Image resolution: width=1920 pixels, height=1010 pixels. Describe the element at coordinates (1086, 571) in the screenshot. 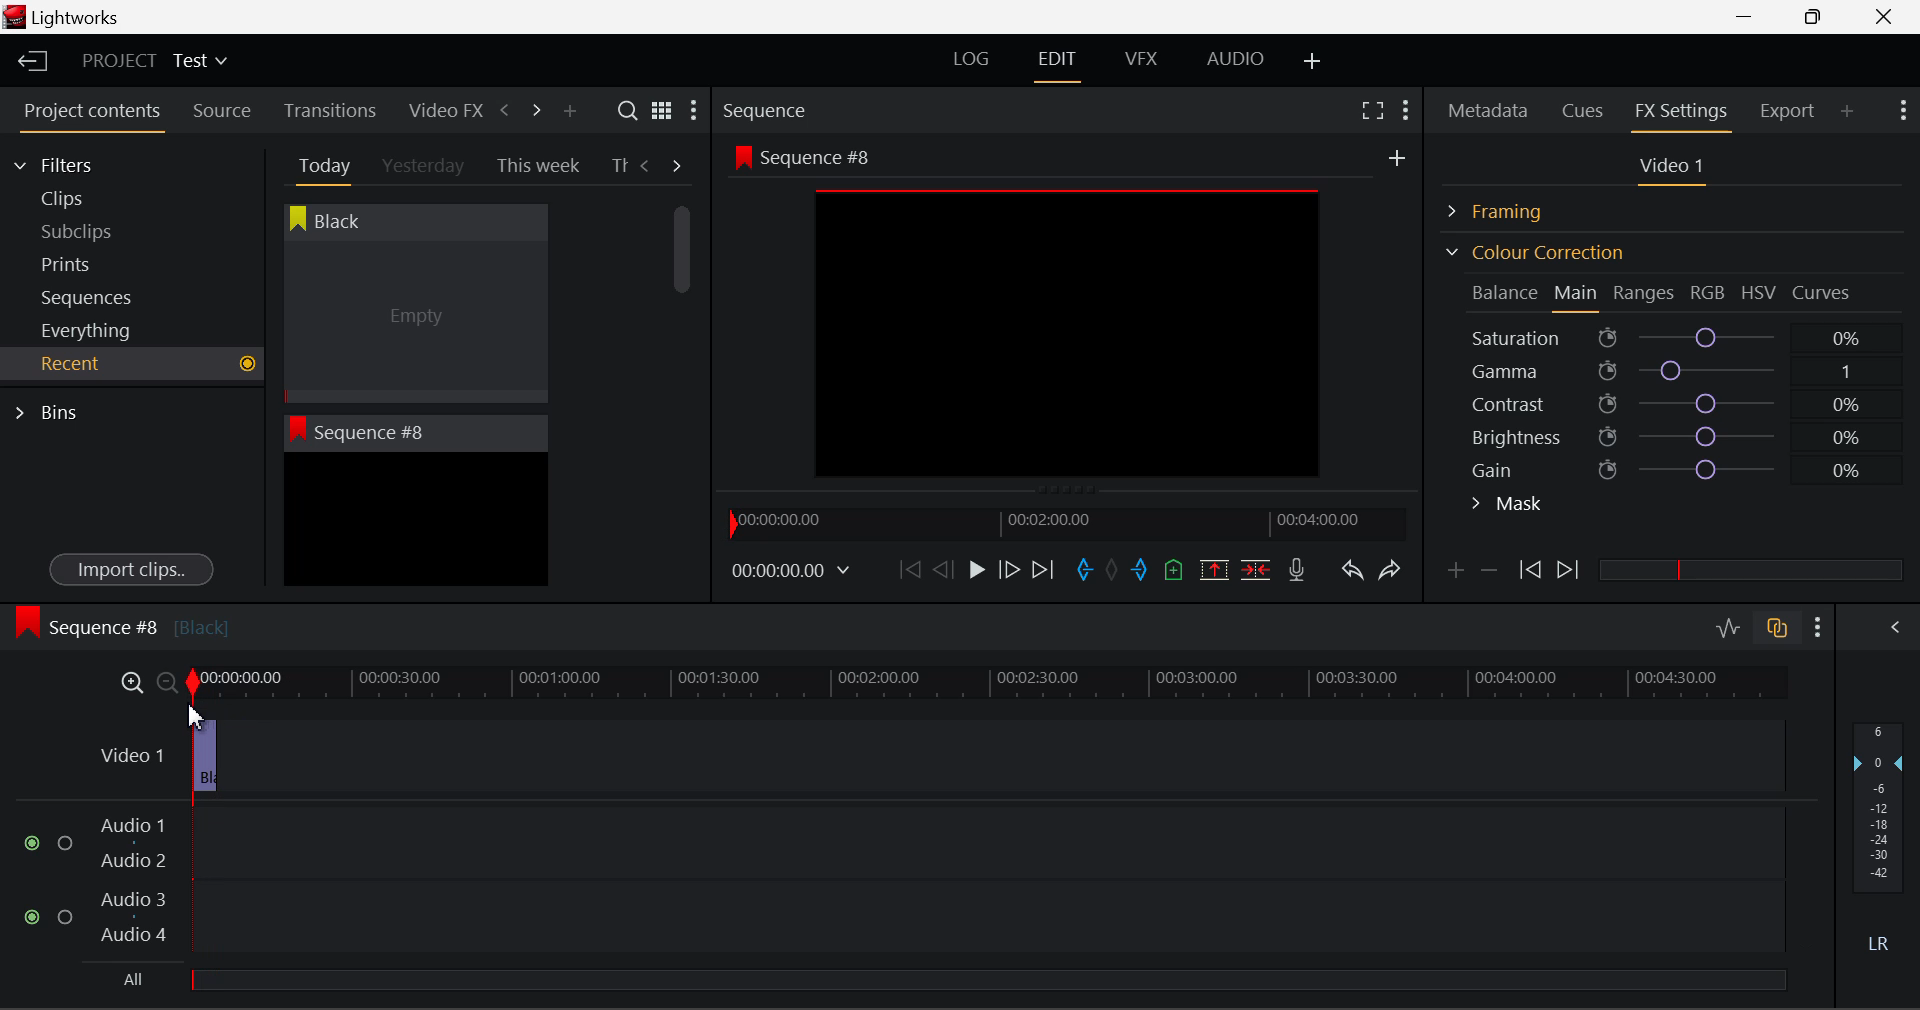

I see `Mark In` at that location.